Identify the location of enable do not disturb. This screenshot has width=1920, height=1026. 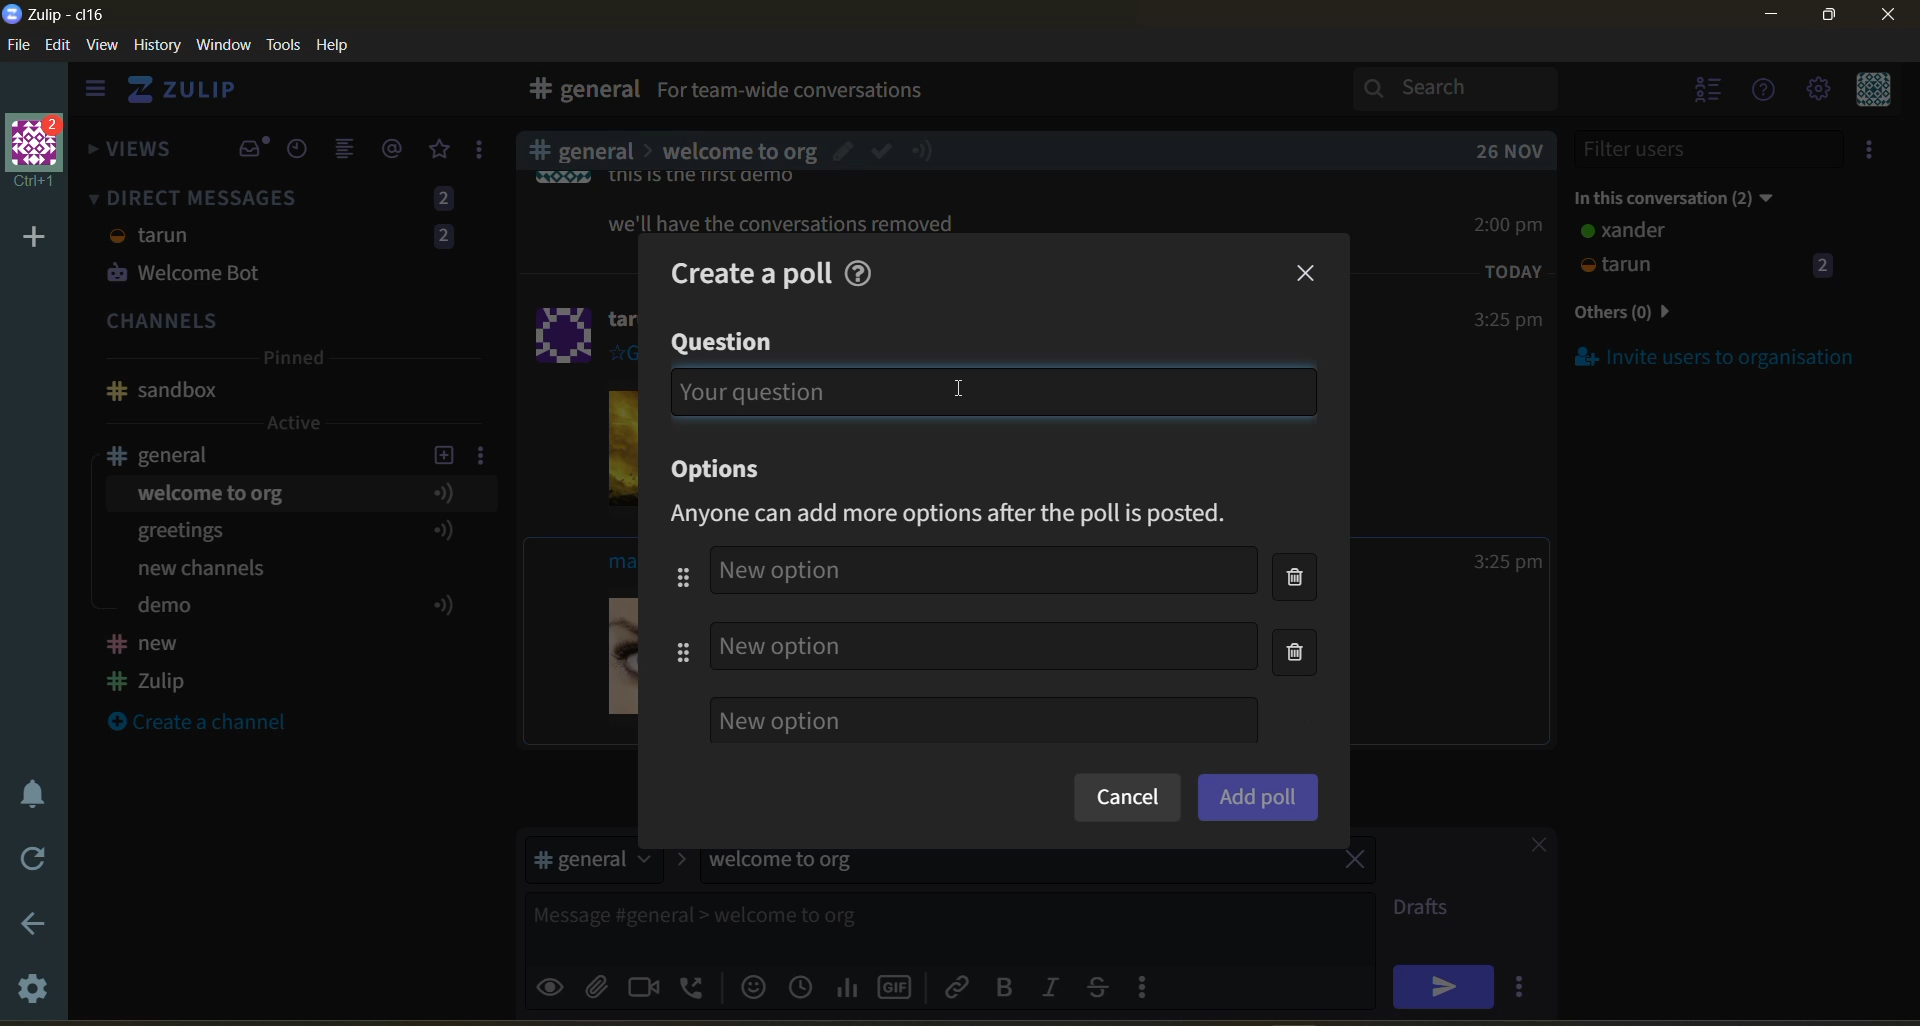
(28, 791).